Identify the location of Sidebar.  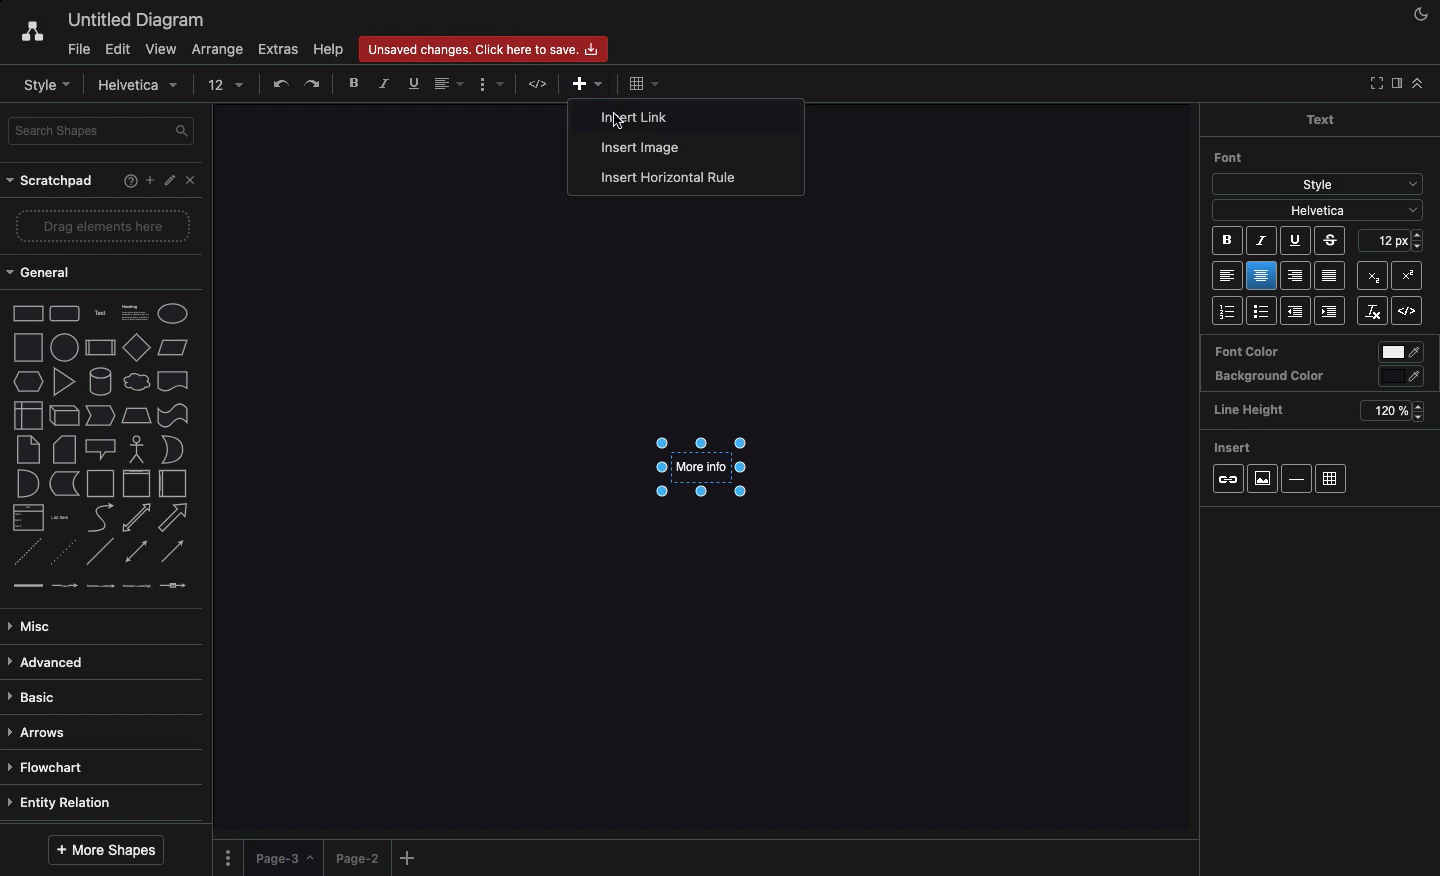
(1395, 84).